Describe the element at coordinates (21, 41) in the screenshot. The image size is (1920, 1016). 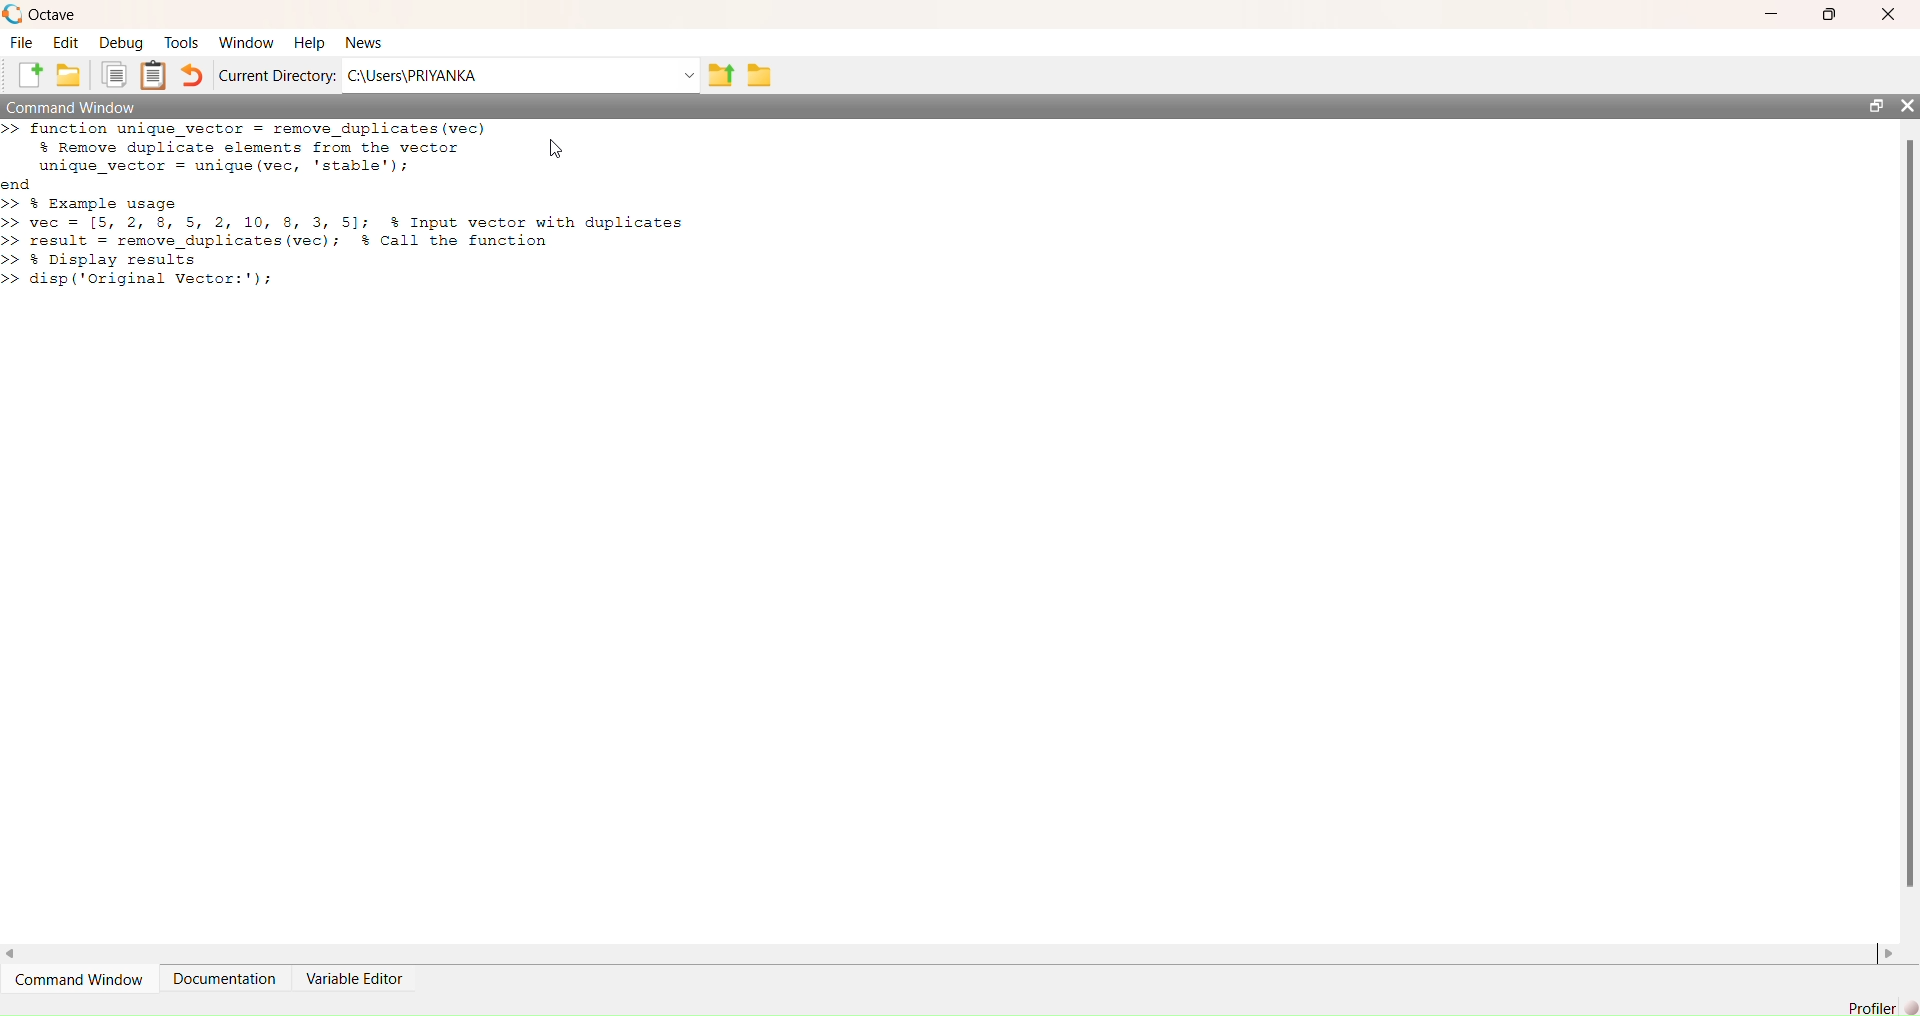
I see `file` at that location.